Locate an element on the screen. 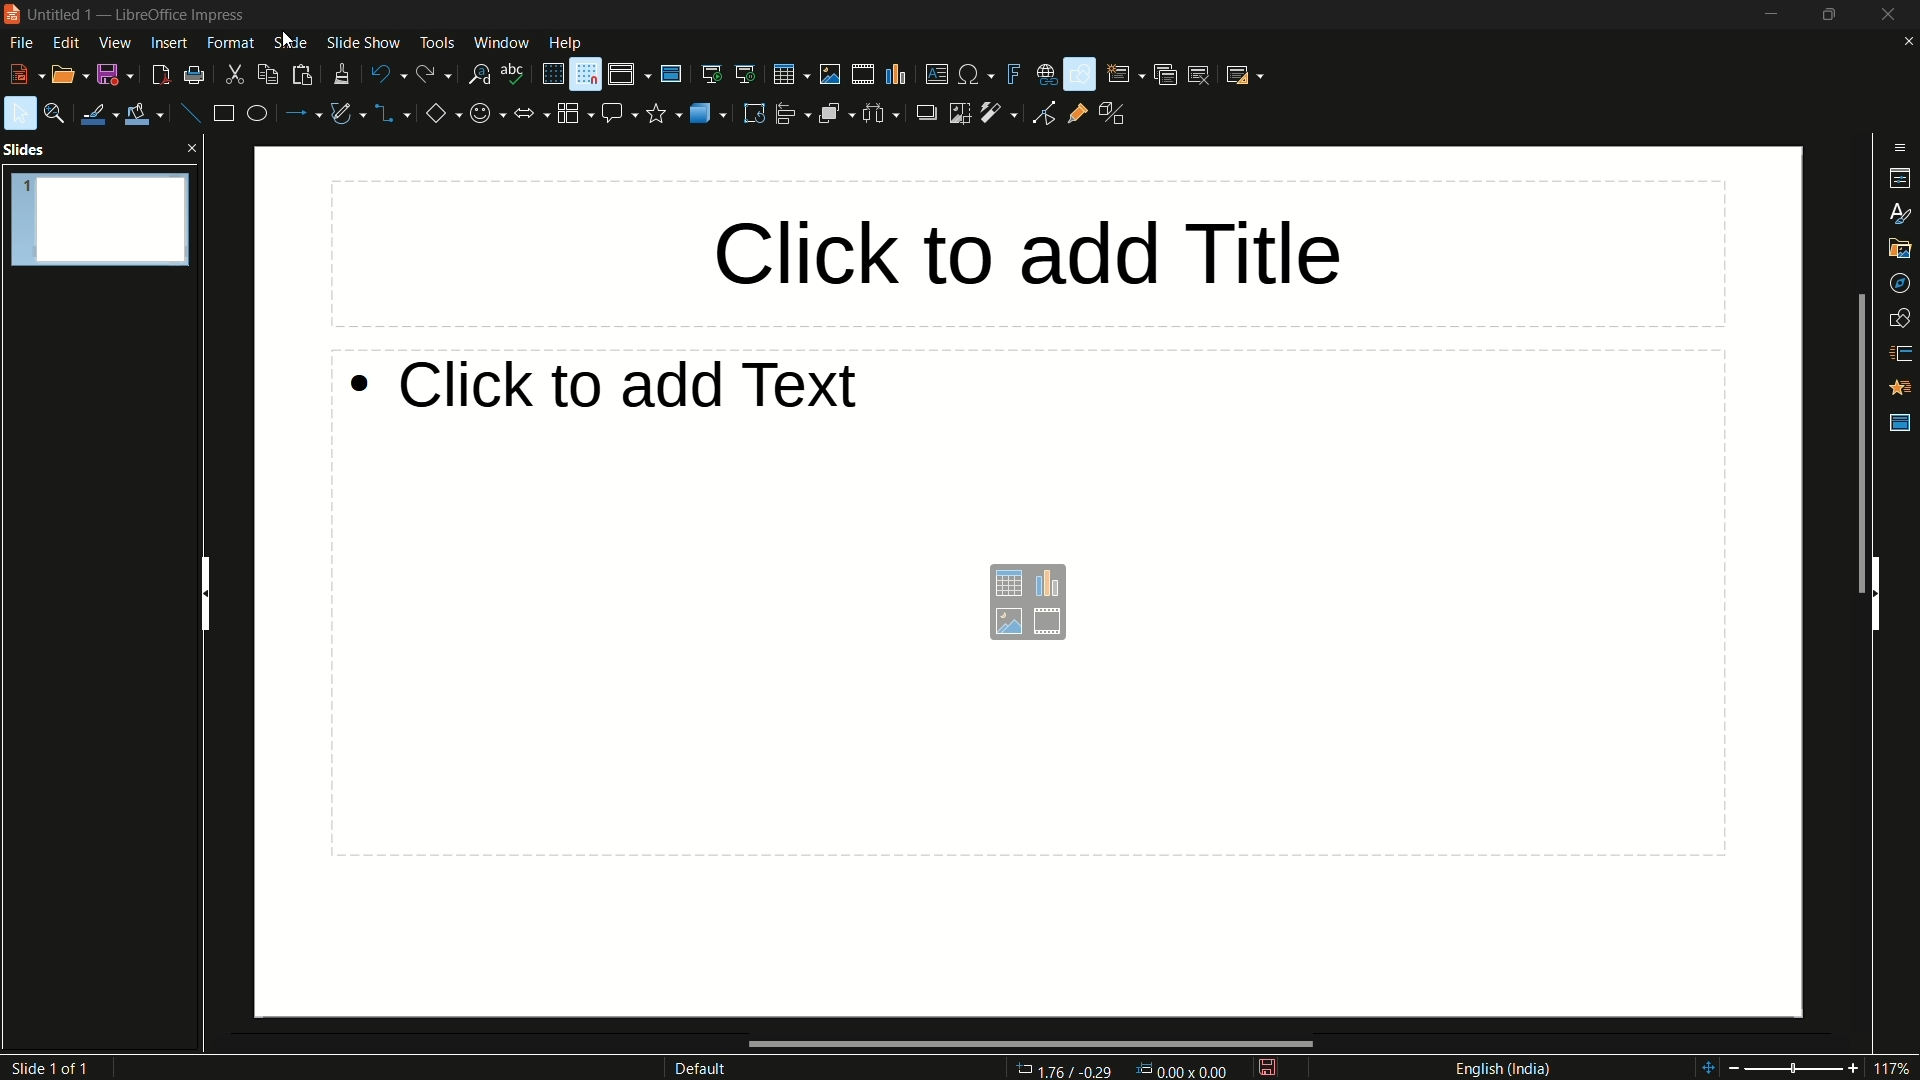  symbol shapes is located at coordinates (485, 115).